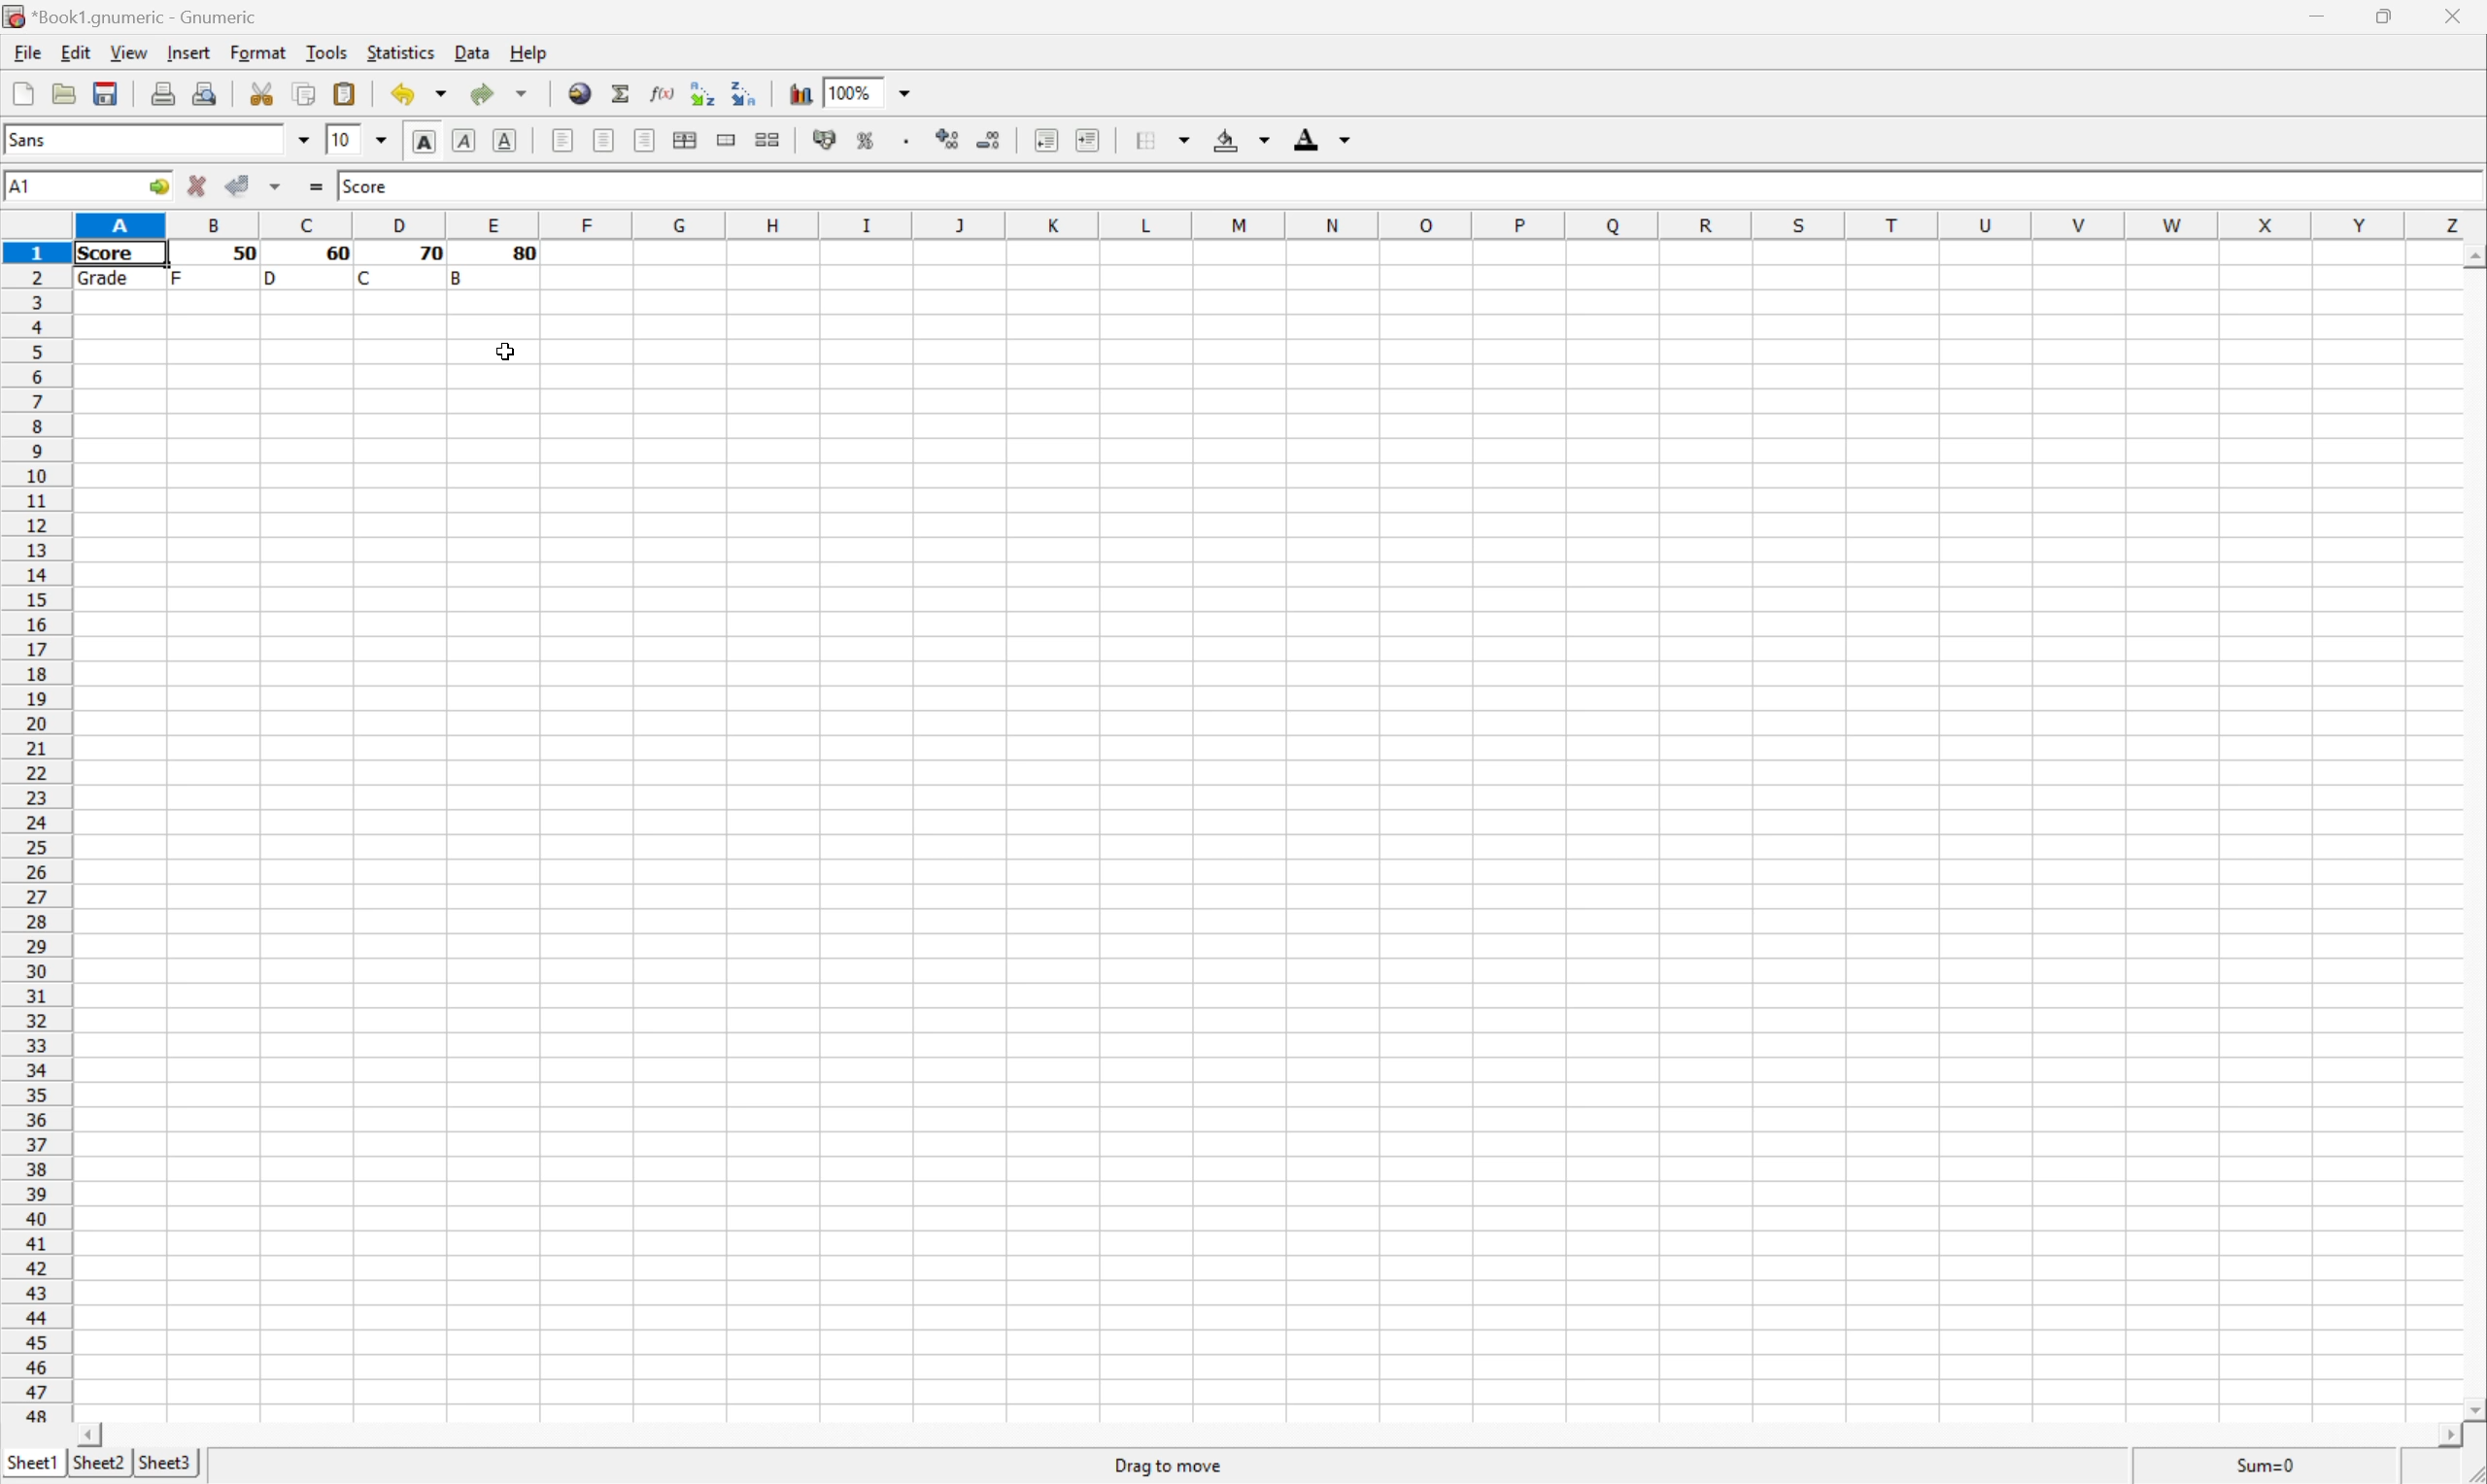 The image size is (2487, 1484). Describe the element at coordinates (417, 141) in the screenshot. I see `Align Left` at that location.